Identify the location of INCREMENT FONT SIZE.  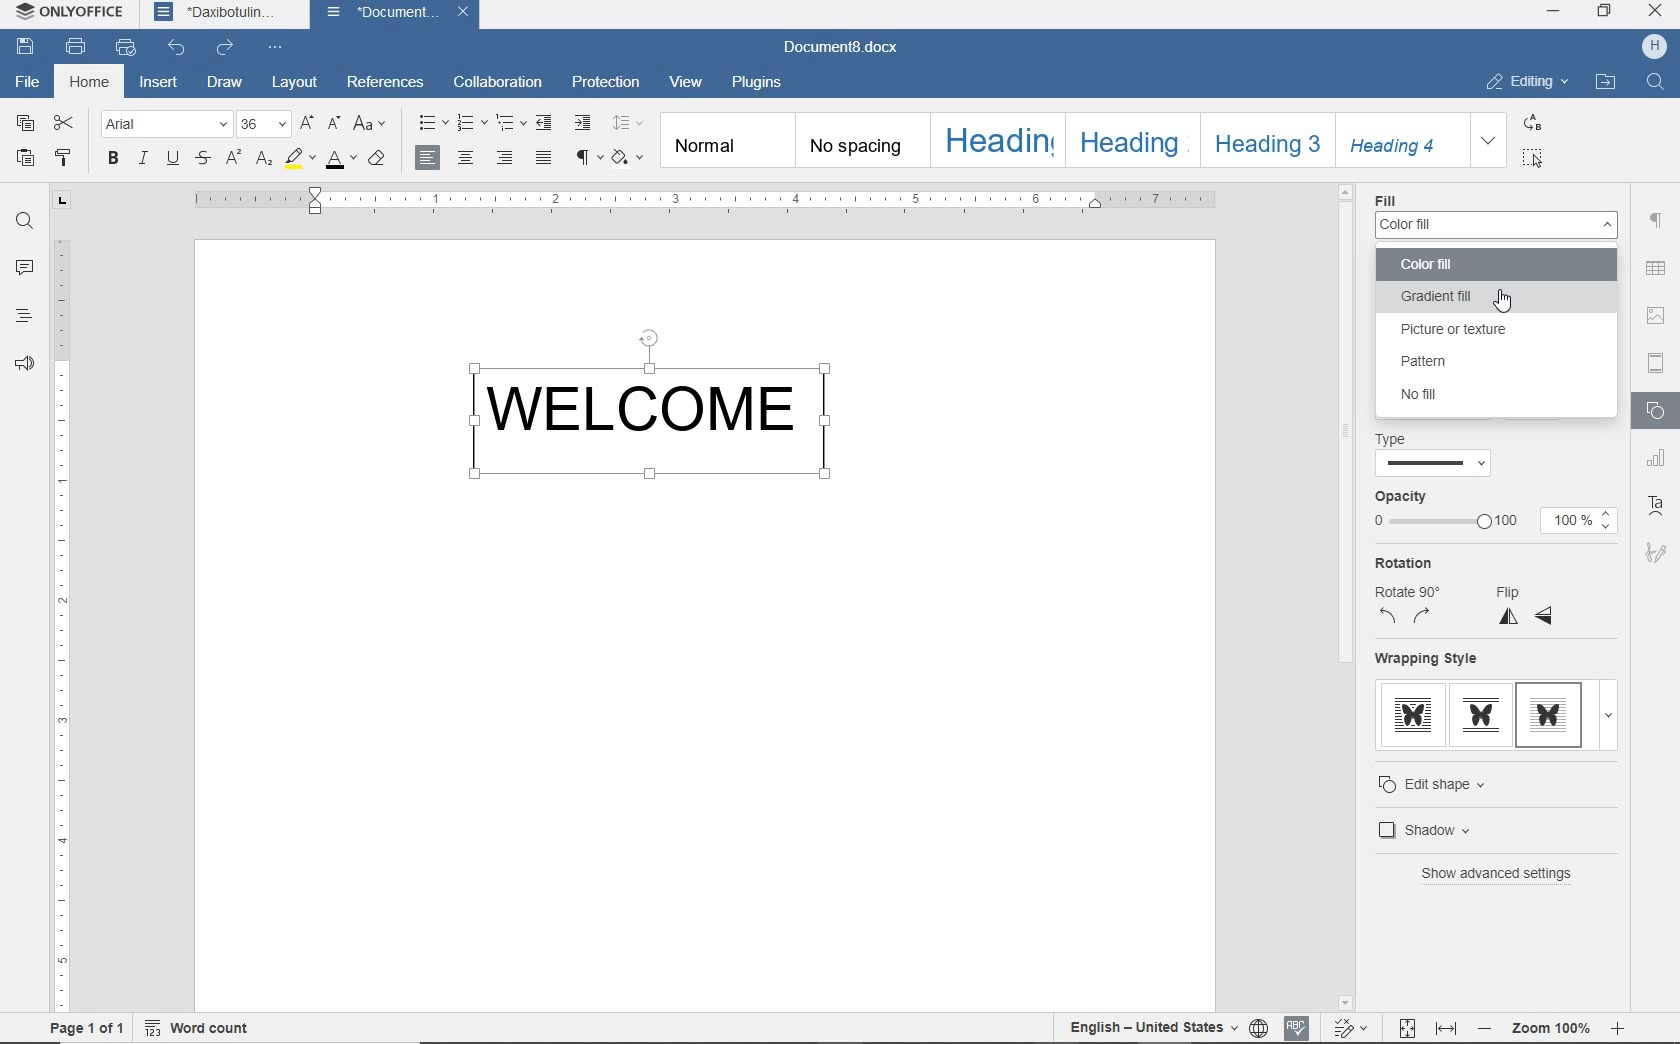
(308, 125).